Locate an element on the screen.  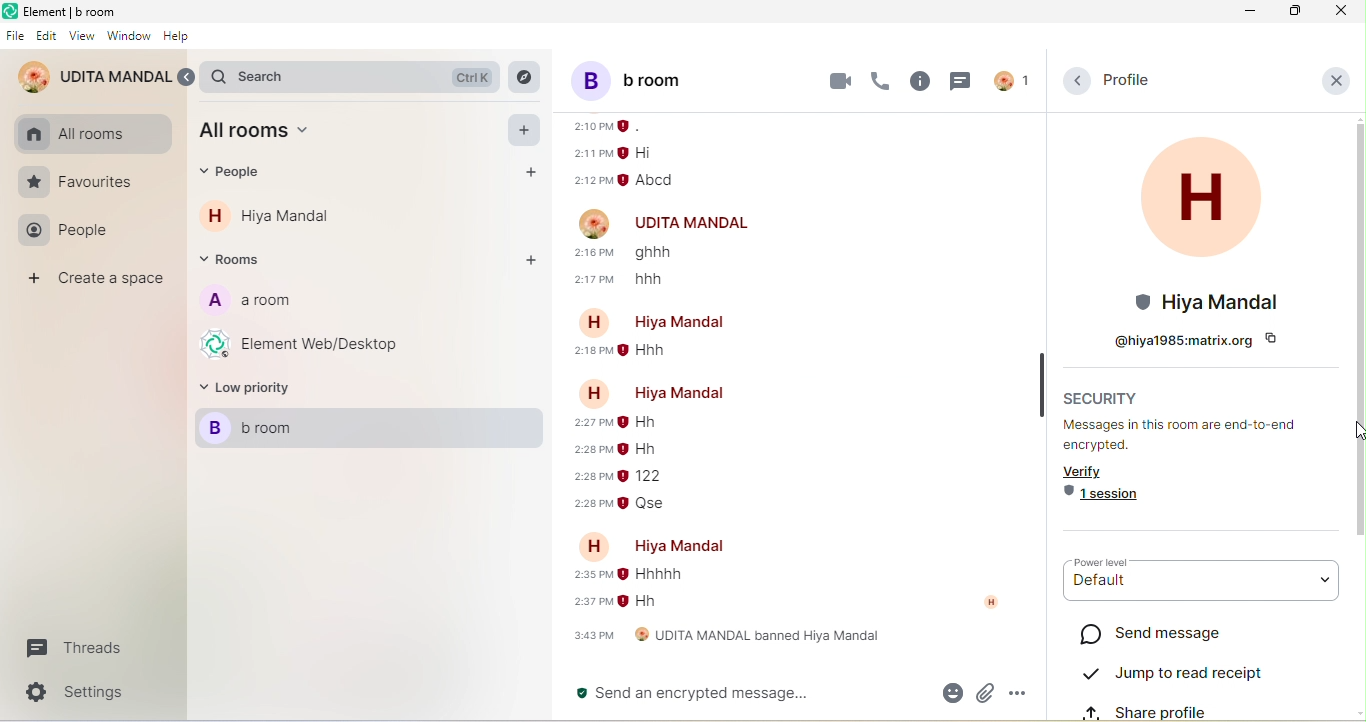
scroll up is located at coordinates (1357, 118).